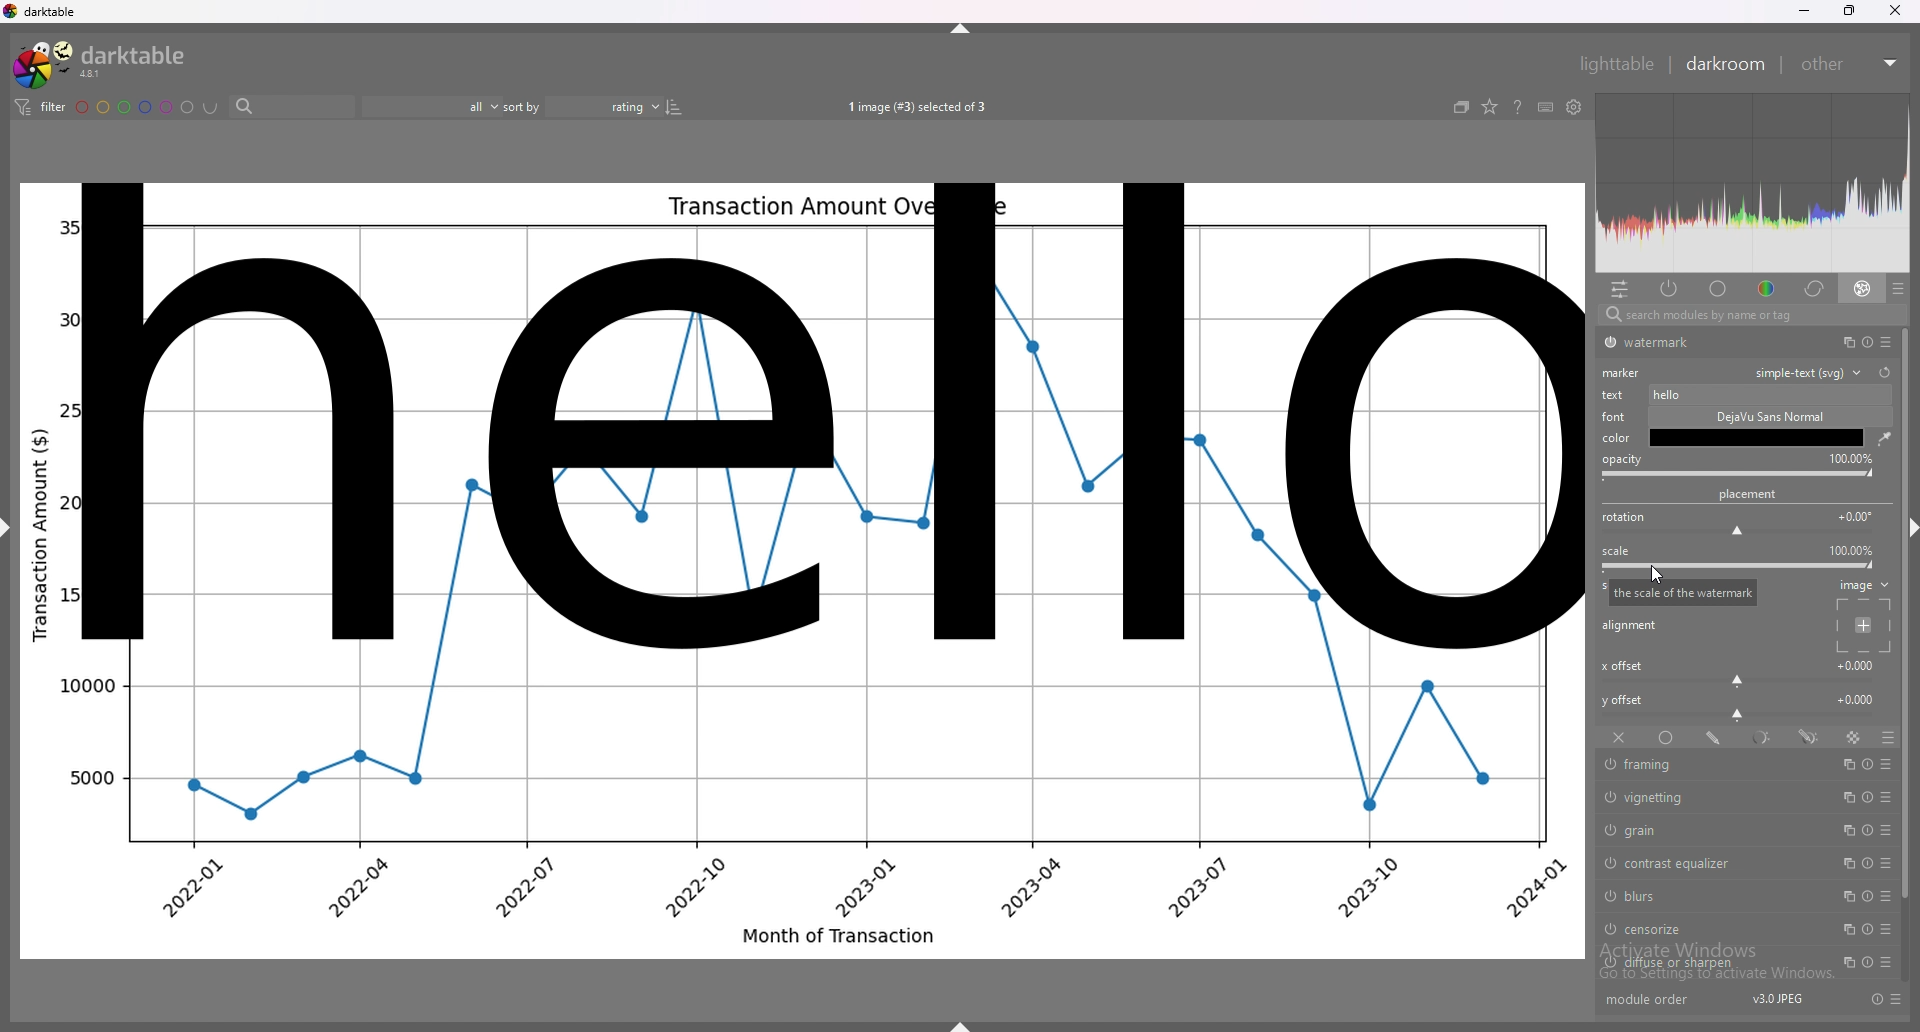  I want to click on alignment, so click(1631, 625).